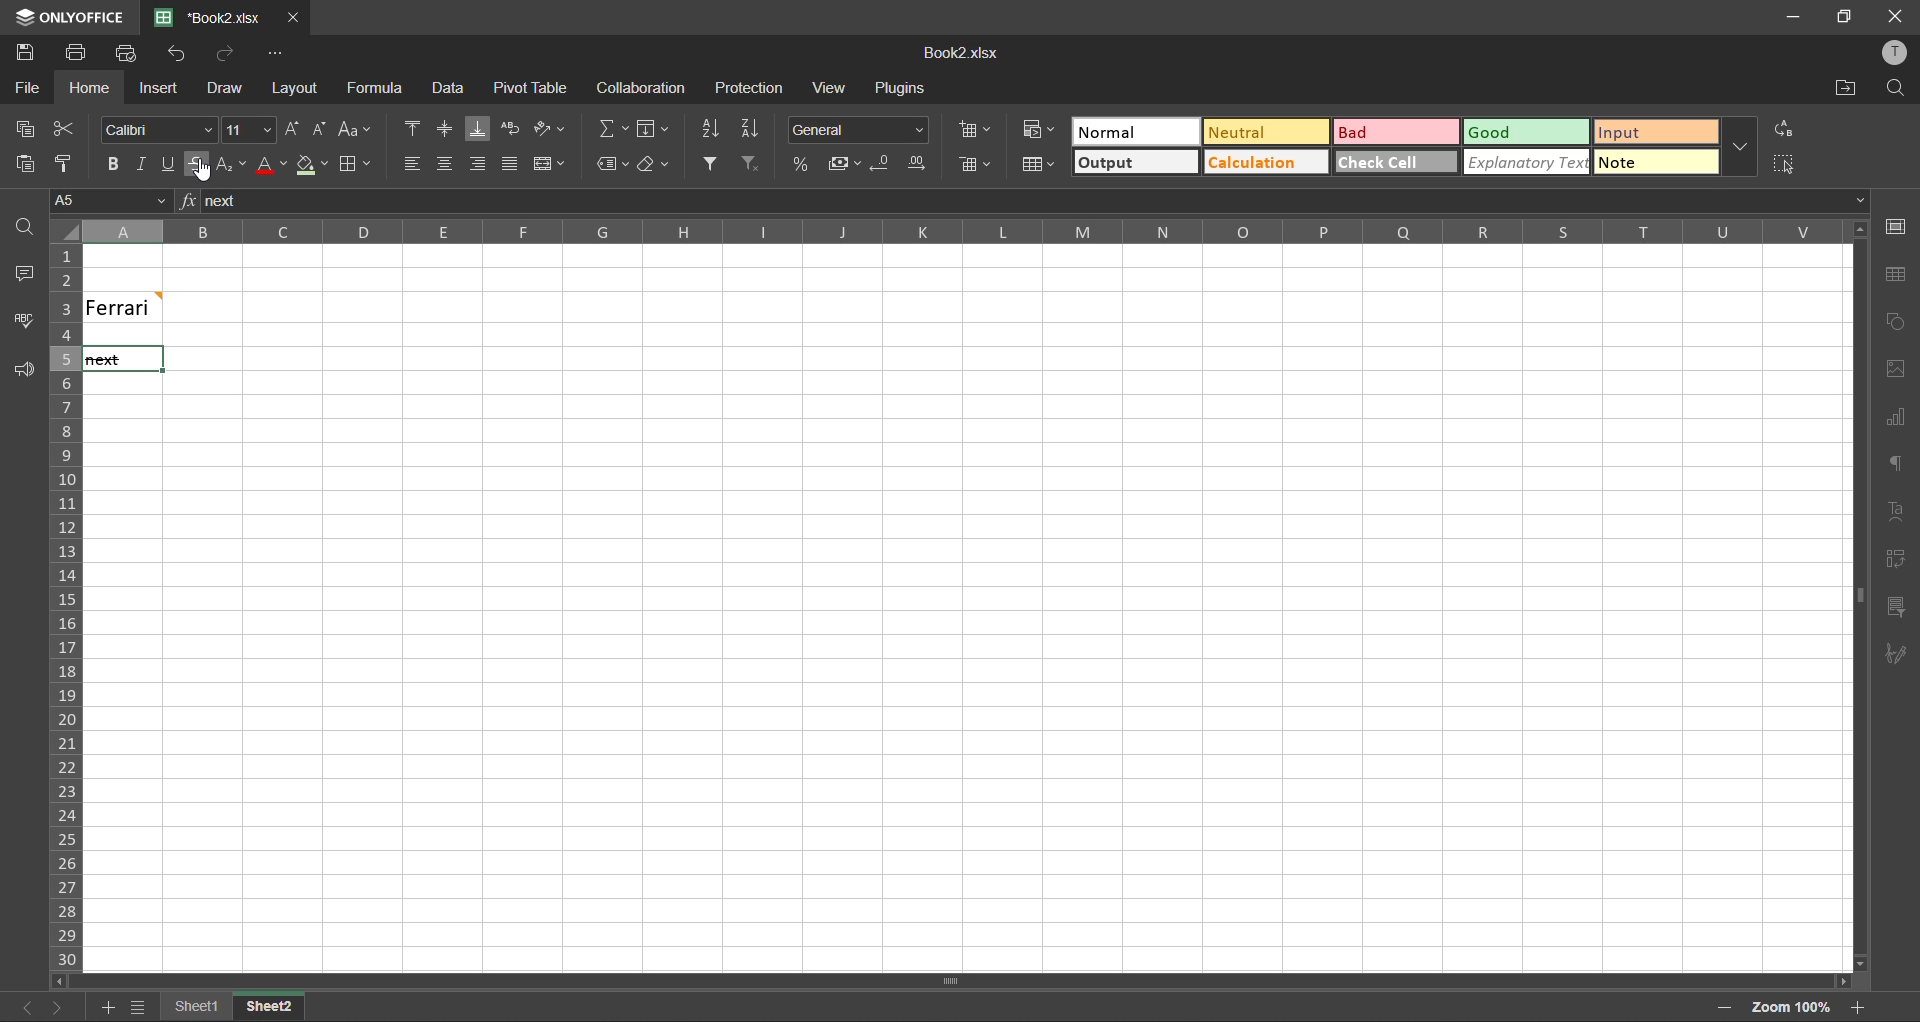 The width and height of the screenshot is (1920, 1022). What do you see at coordinates (1897, 370) in the screenshot?
I see `images` at bounding box center [1897, 370].